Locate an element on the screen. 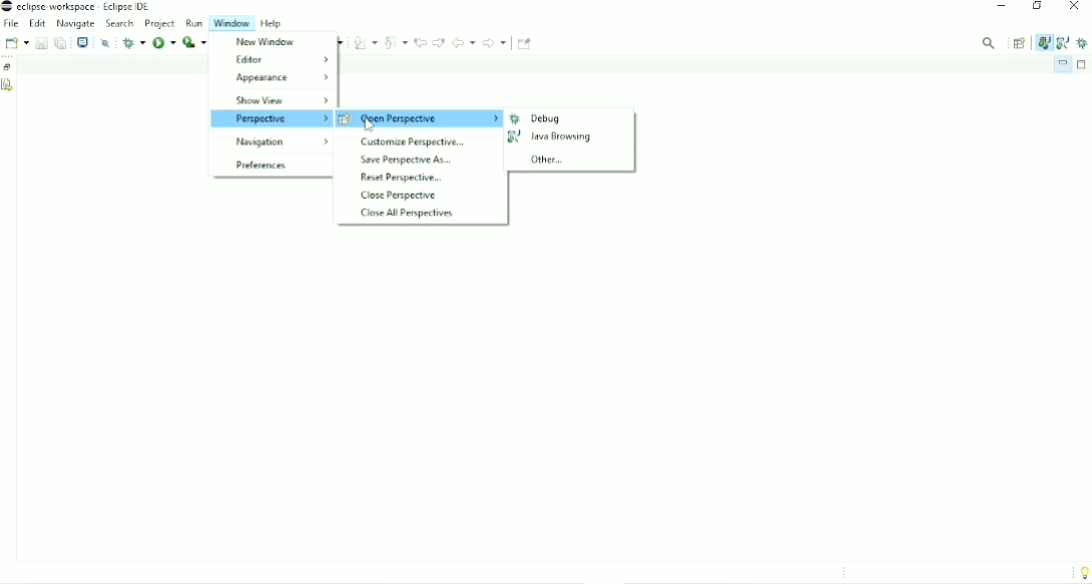 This screenshot has width=1092, height=584. Debug is located at coordinates (537, 119).